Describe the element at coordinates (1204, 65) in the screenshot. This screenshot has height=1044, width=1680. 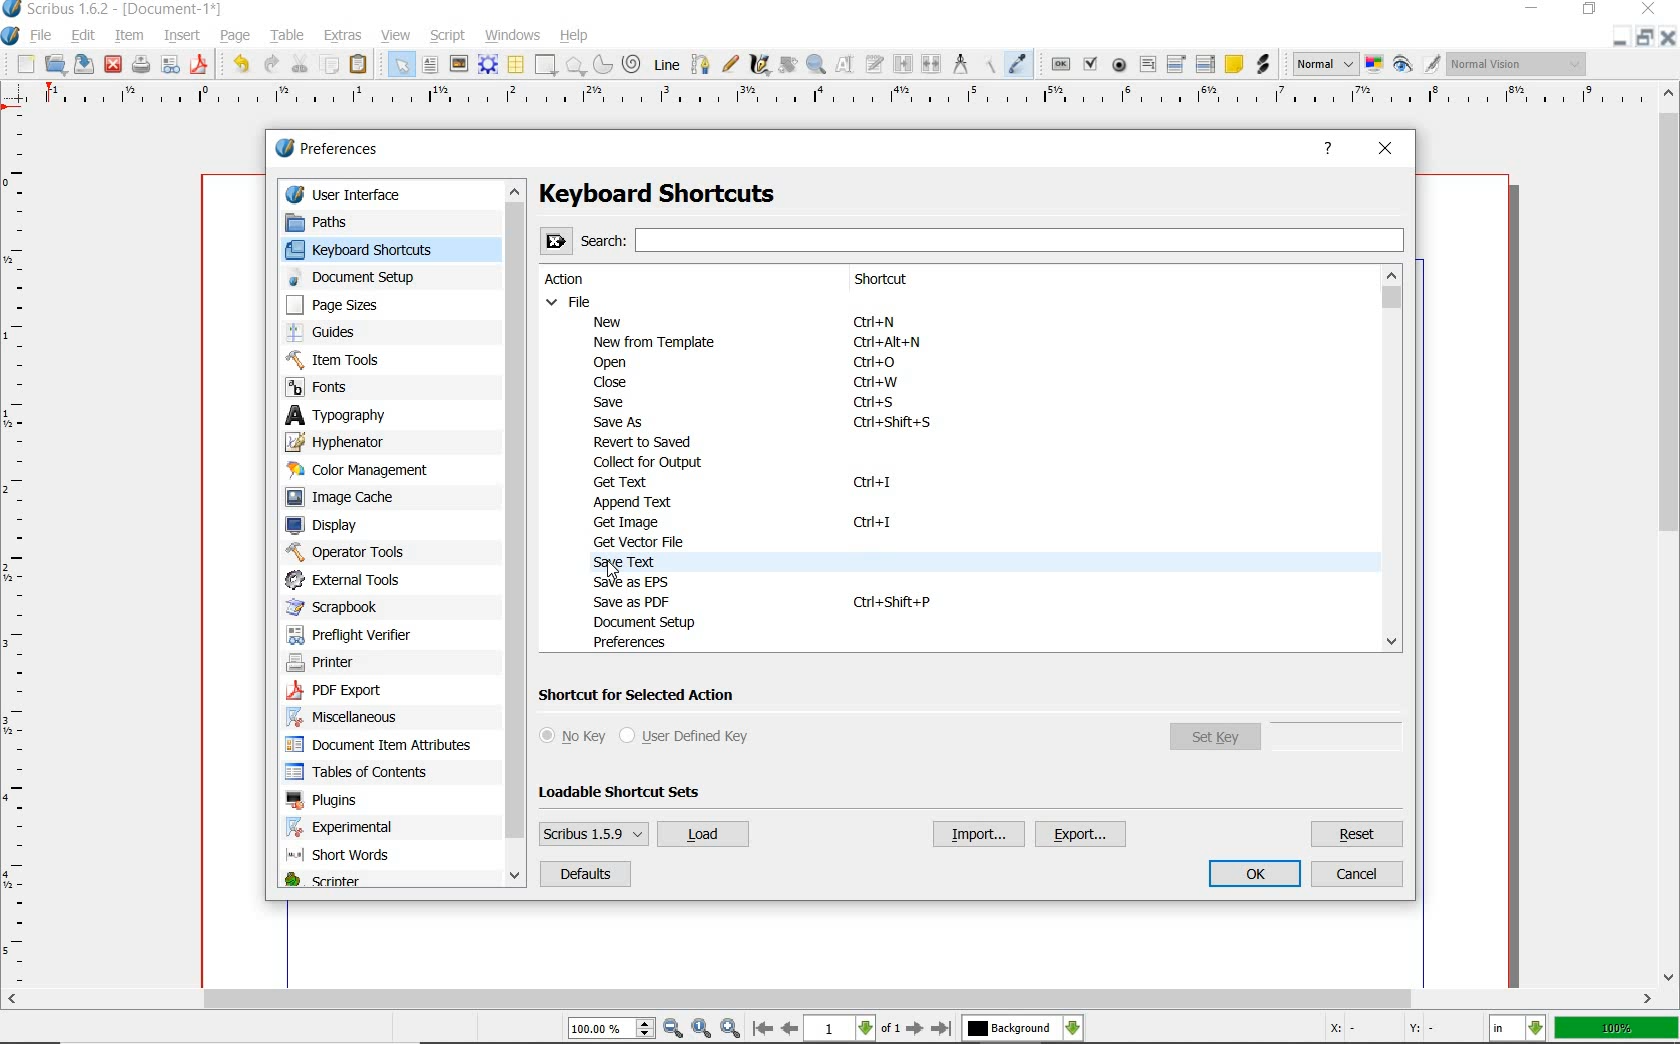
I see `pdf list box` at that location.